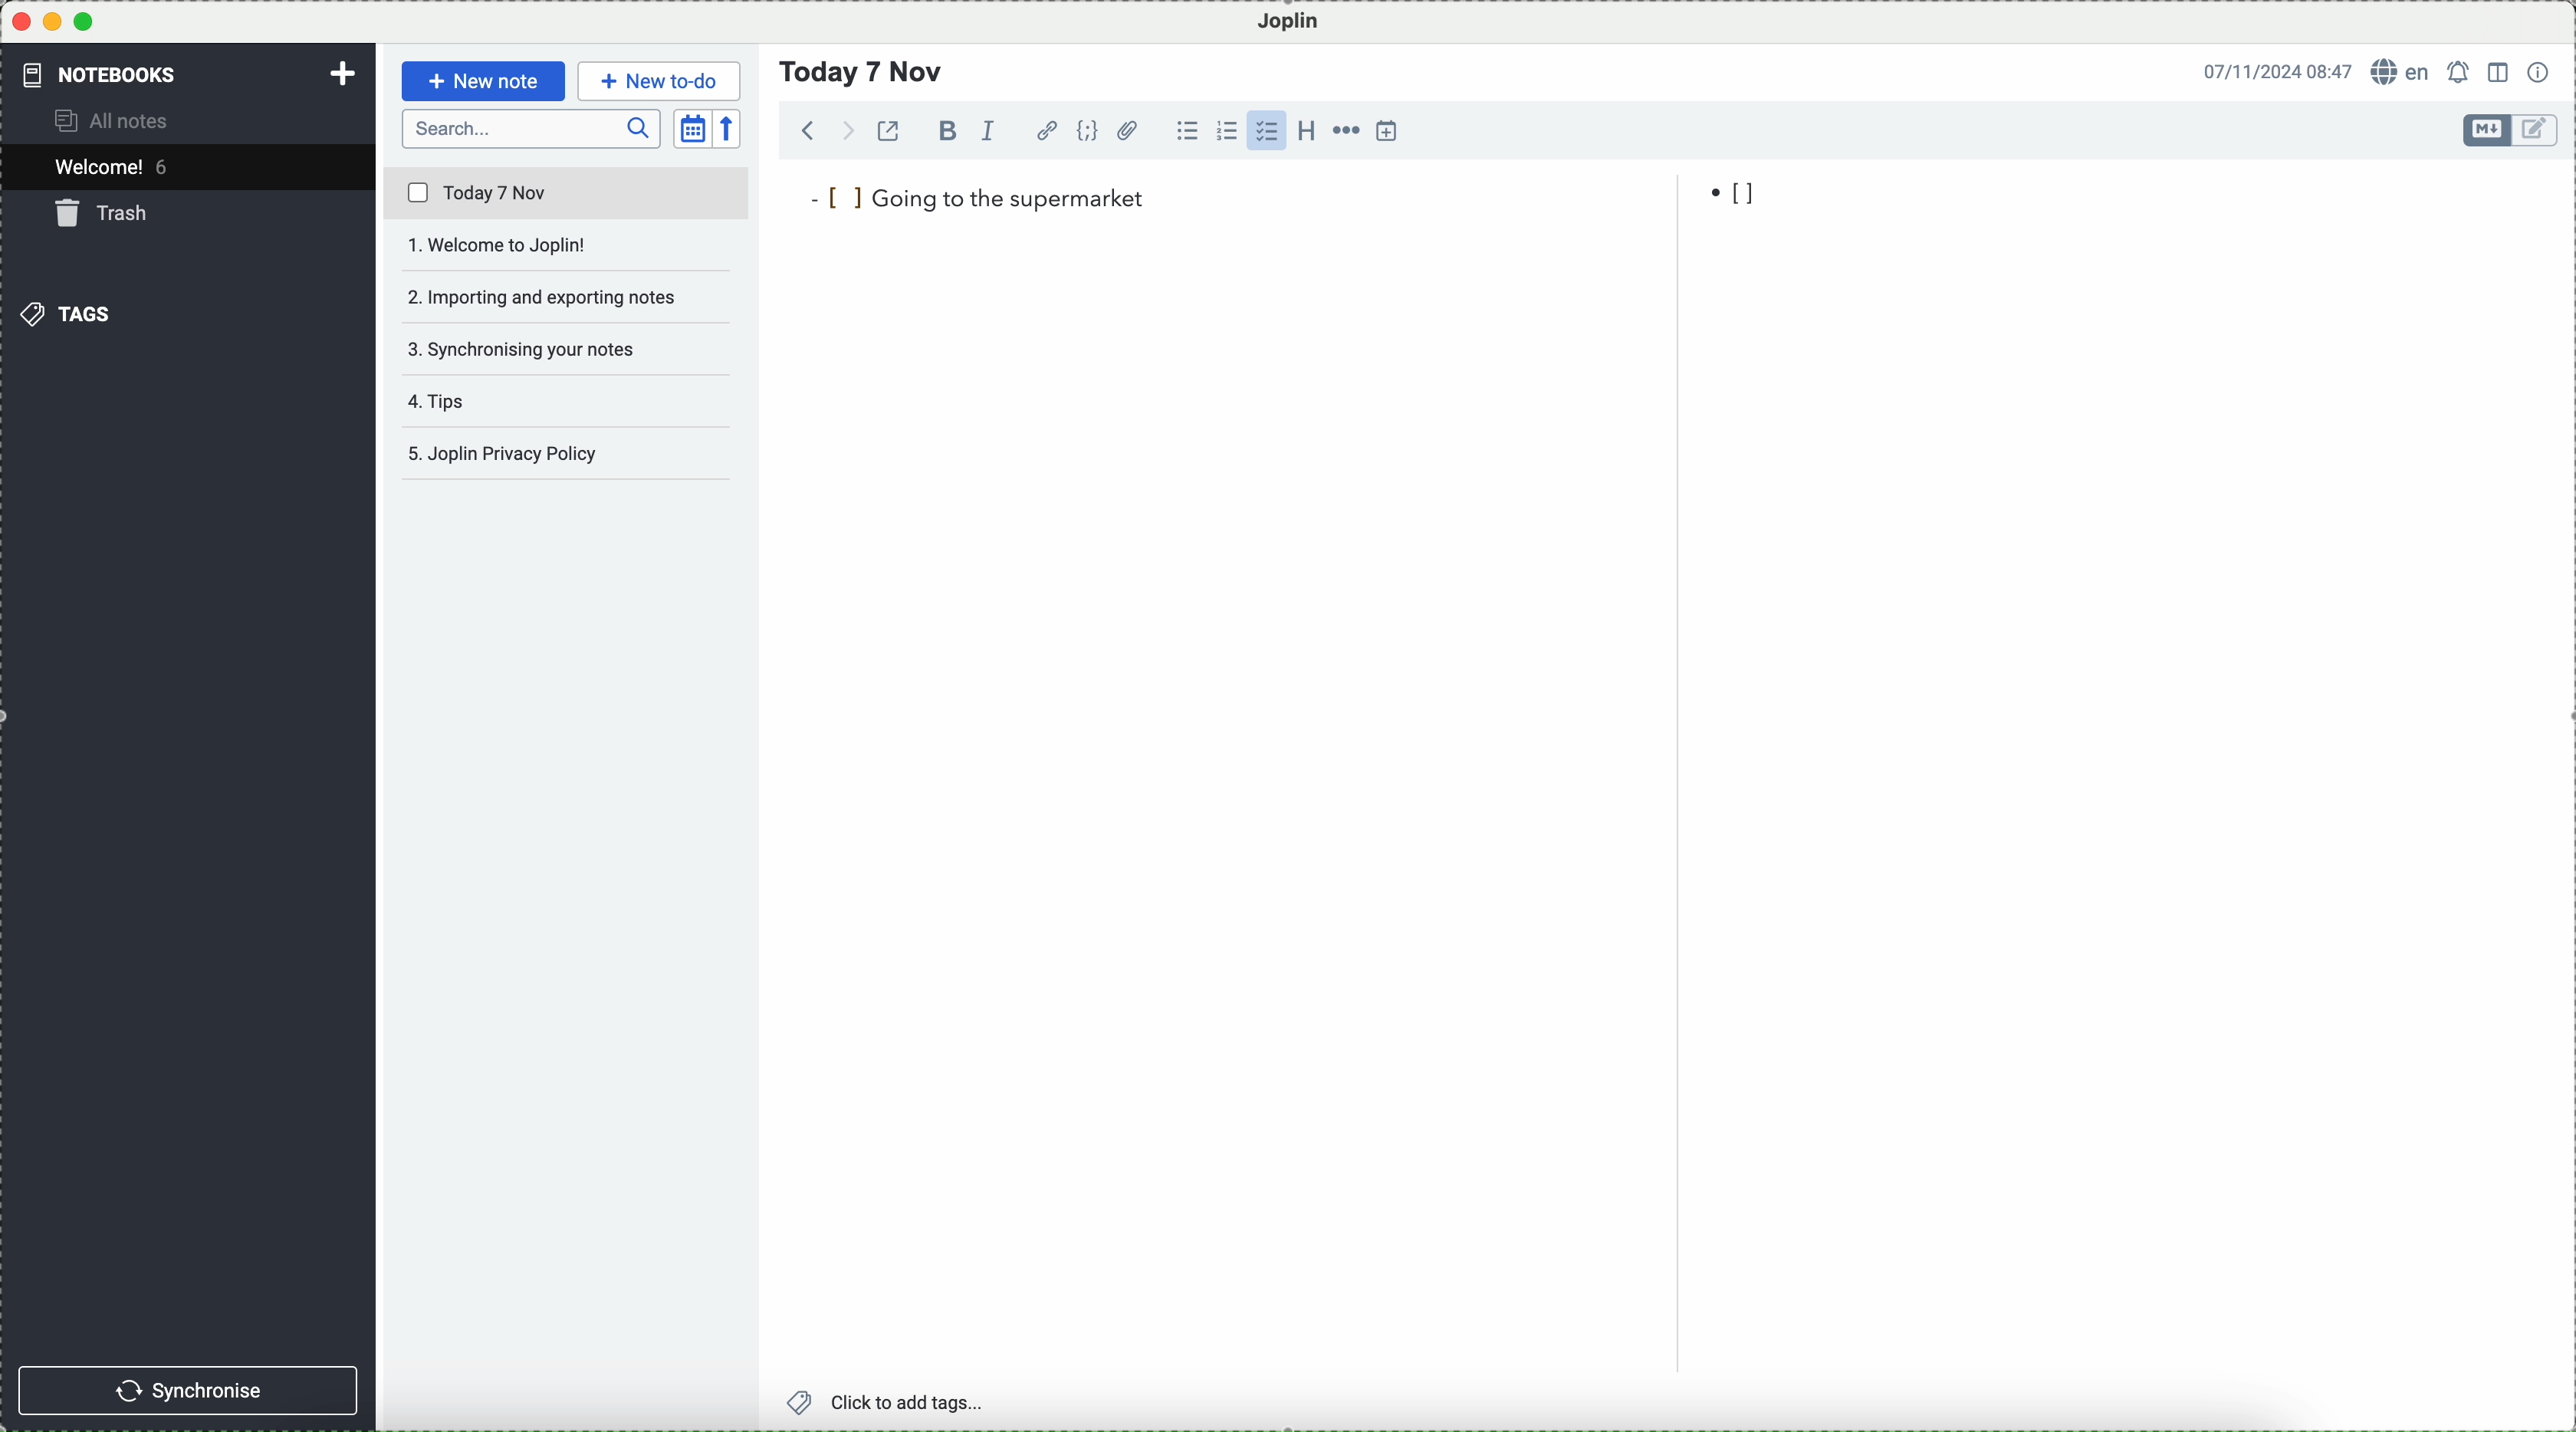 The image size is (2576, 1432). Describe the element at coordinates (21, 22) in the screenshot. I see `close` at that location.